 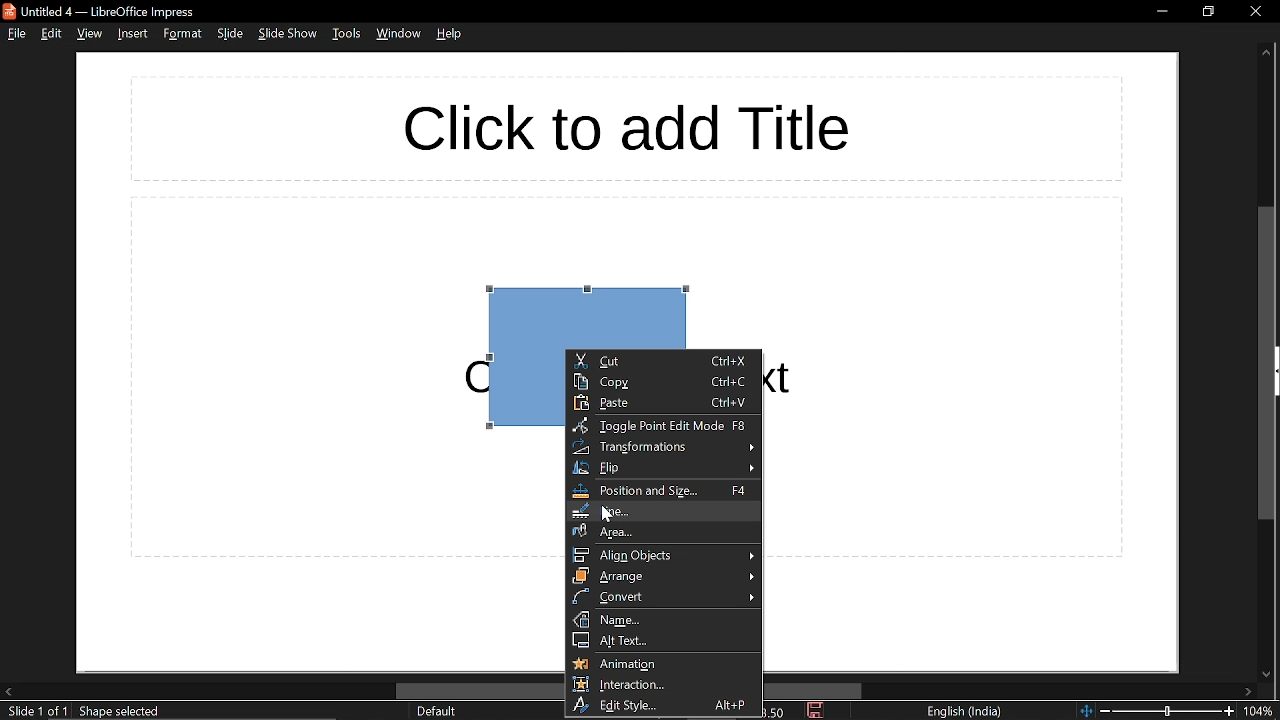 What do you see at coordinates (1157, 711) in the screenshot?
I see `change zoom` at bounding box center [1157, 711].